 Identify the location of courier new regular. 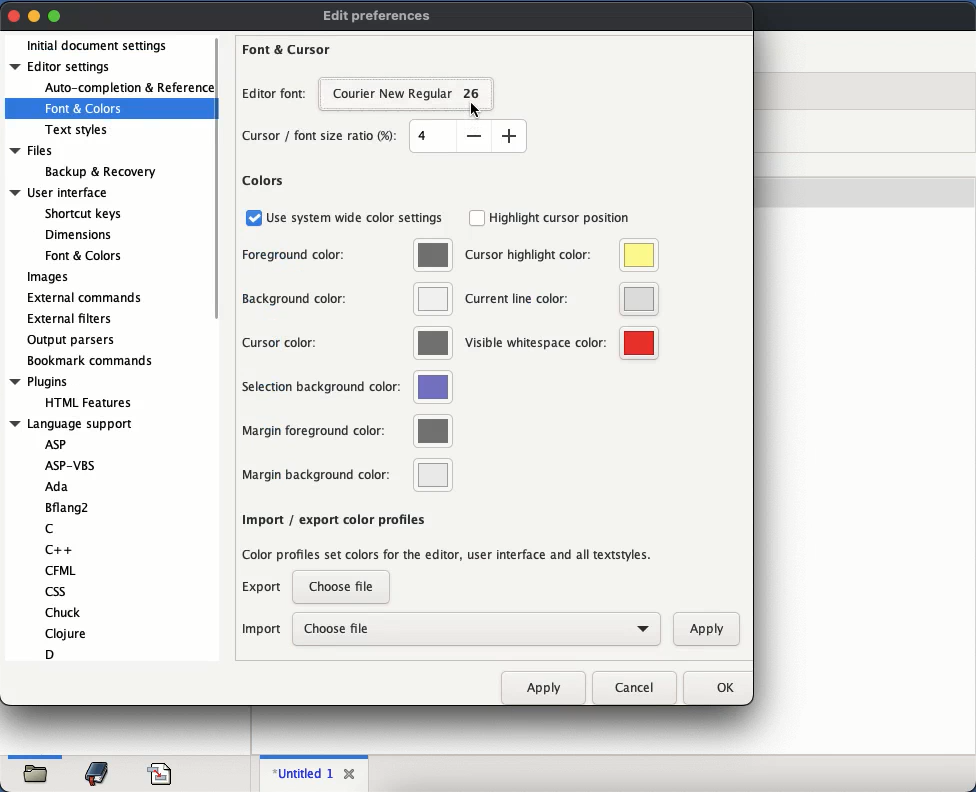
(406, 93).